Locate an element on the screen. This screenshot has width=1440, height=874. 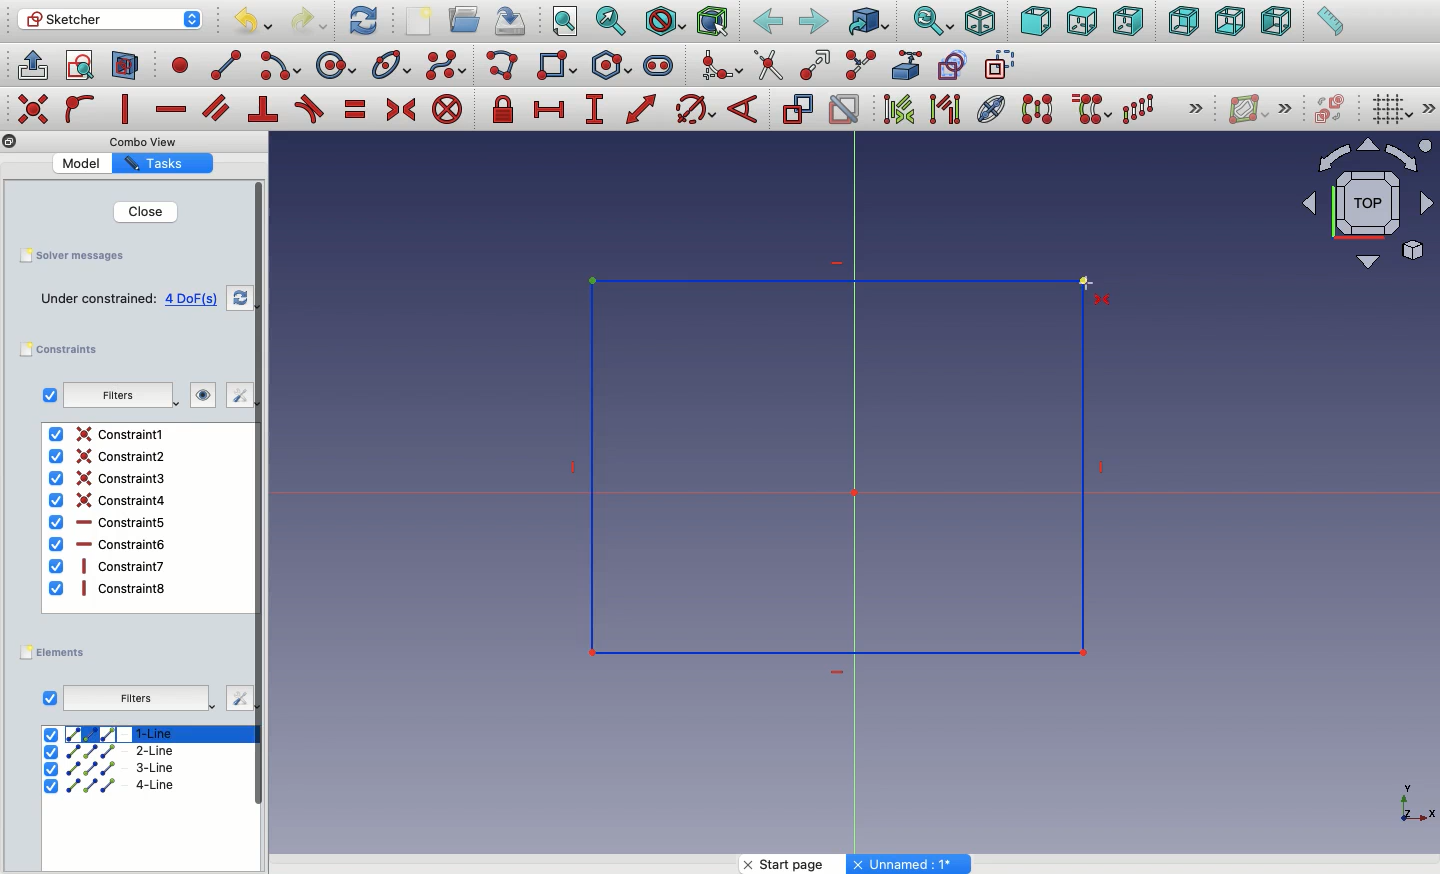
Toggle reference constraint is located at coordinates (797, 108).